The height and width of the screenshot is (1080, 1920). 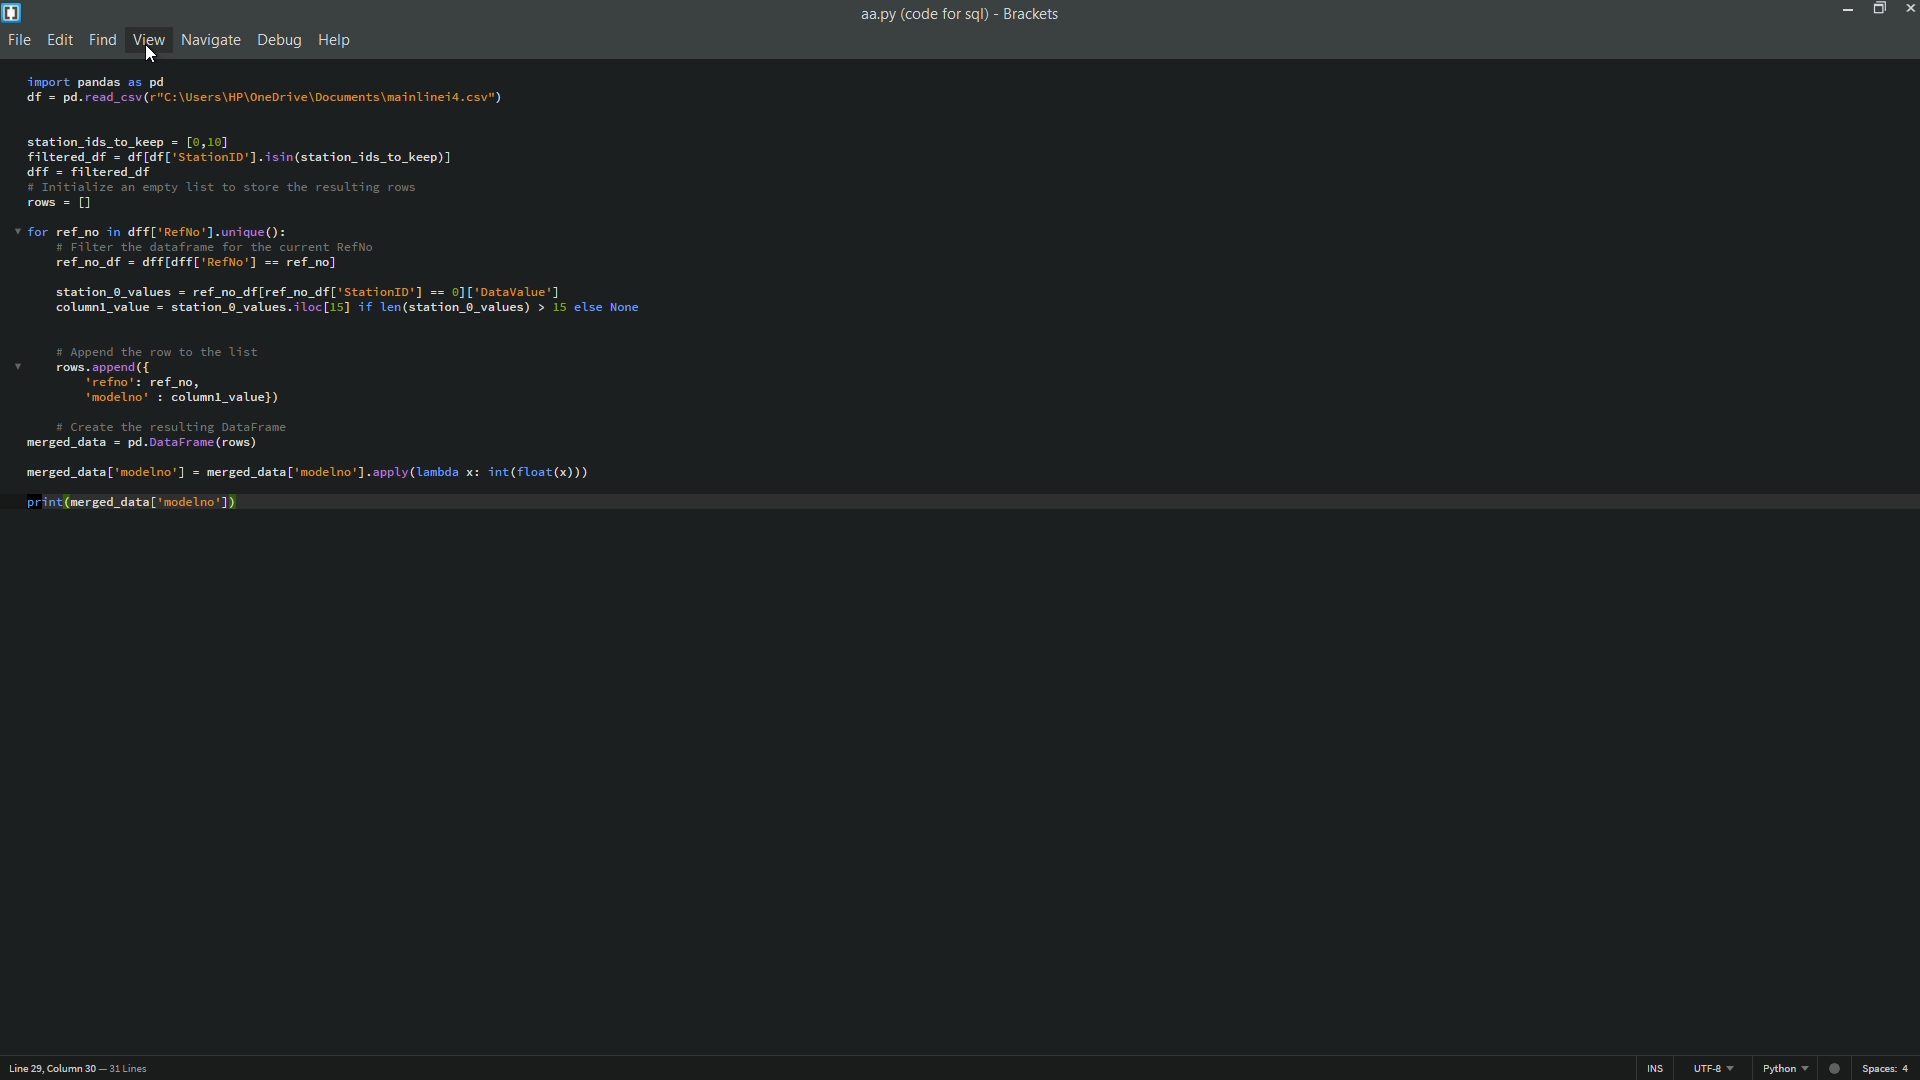 What do you see at coordinates (1714, 1068) in the screenshot?
I see `file encoding button` at bounding box center [1714, 1068].